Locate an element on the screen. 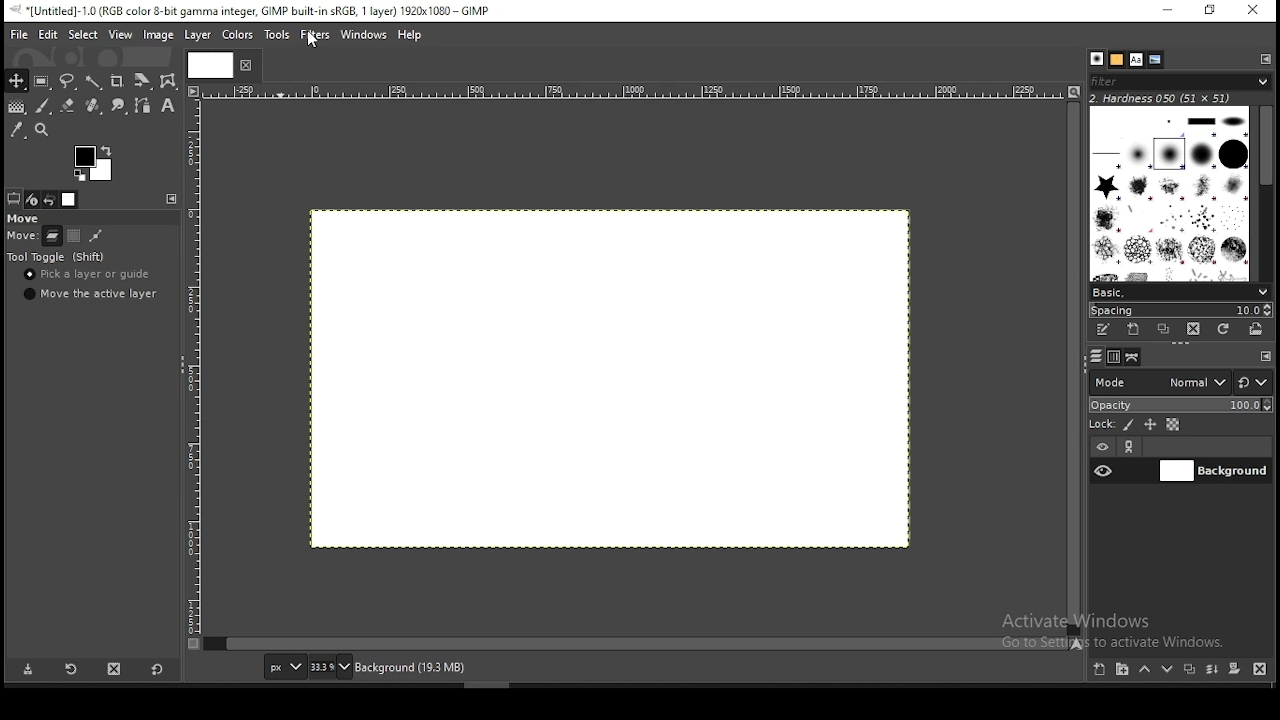 The image size is (1280, 720). verticalscroll bar is located at coordinates (641, 643).